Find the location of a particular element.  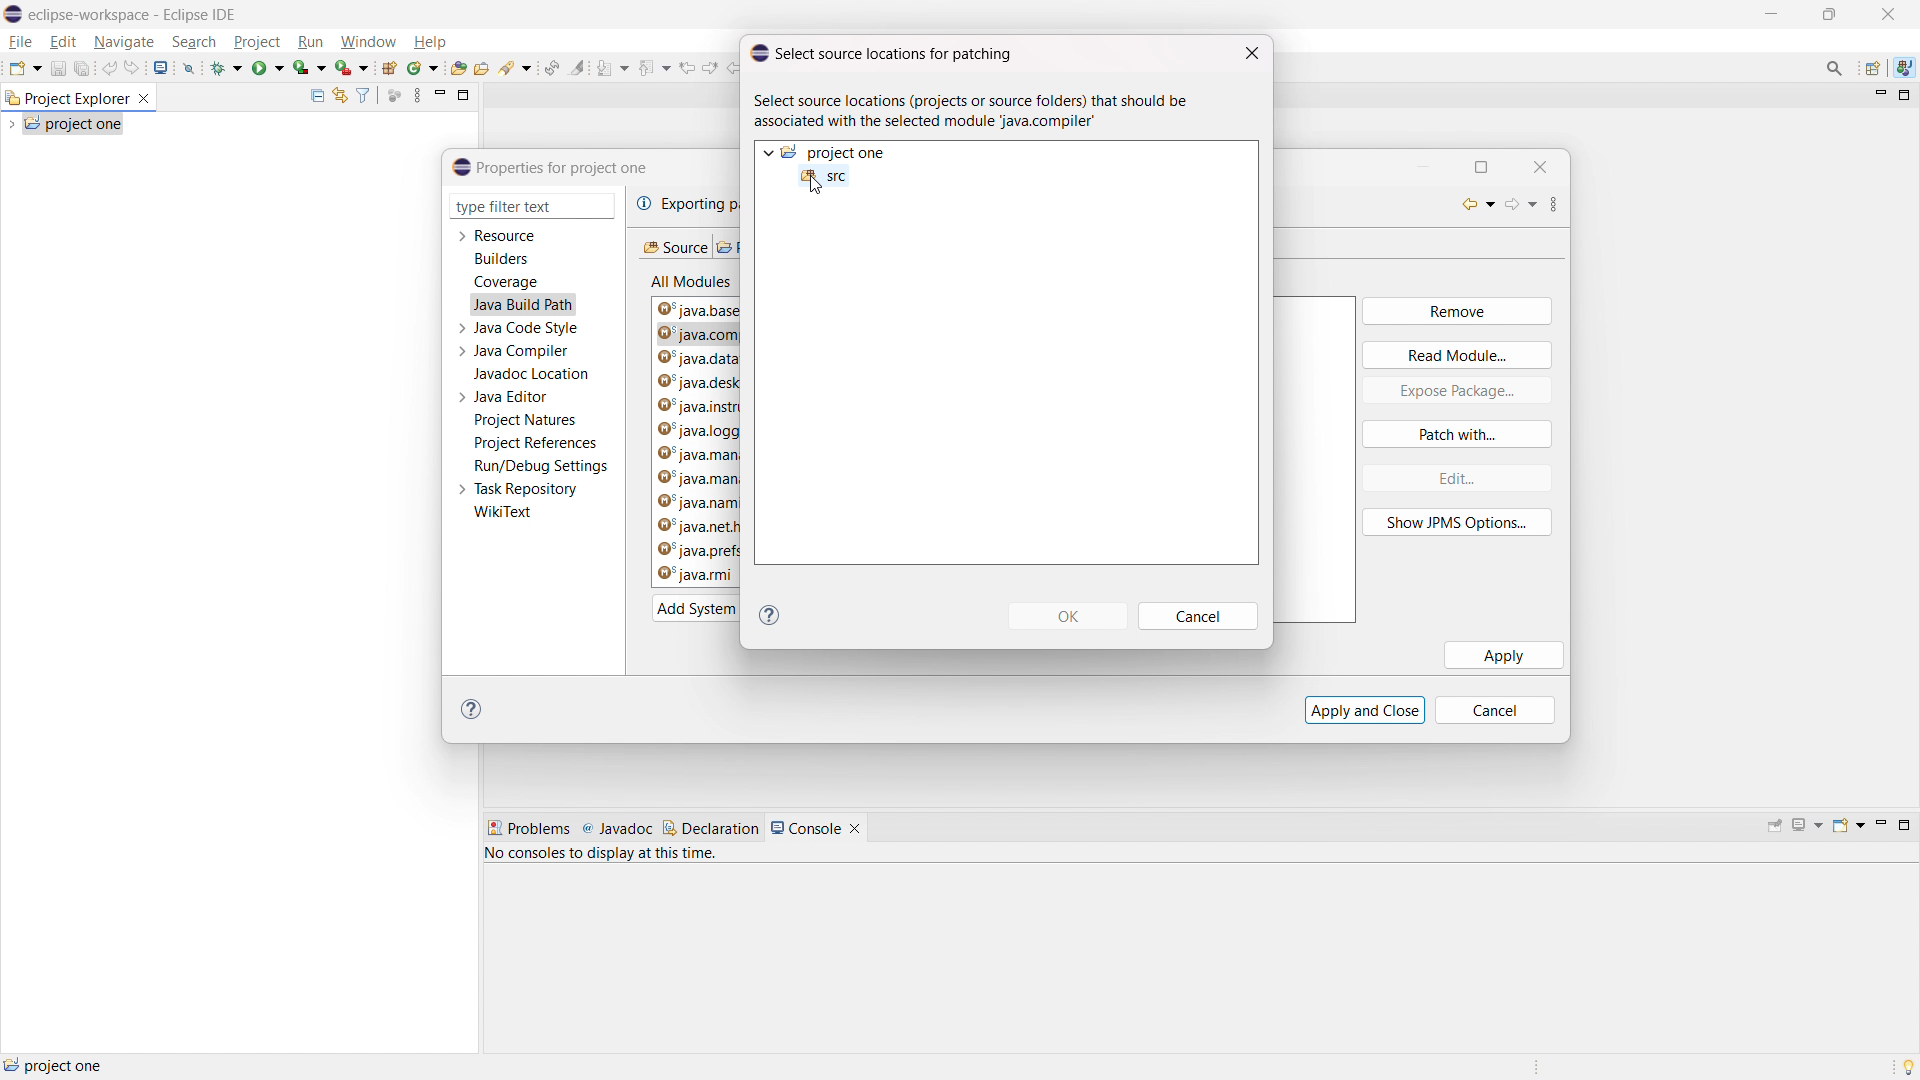

no consoles to display at this time.  is located at coordinates (605, 857).